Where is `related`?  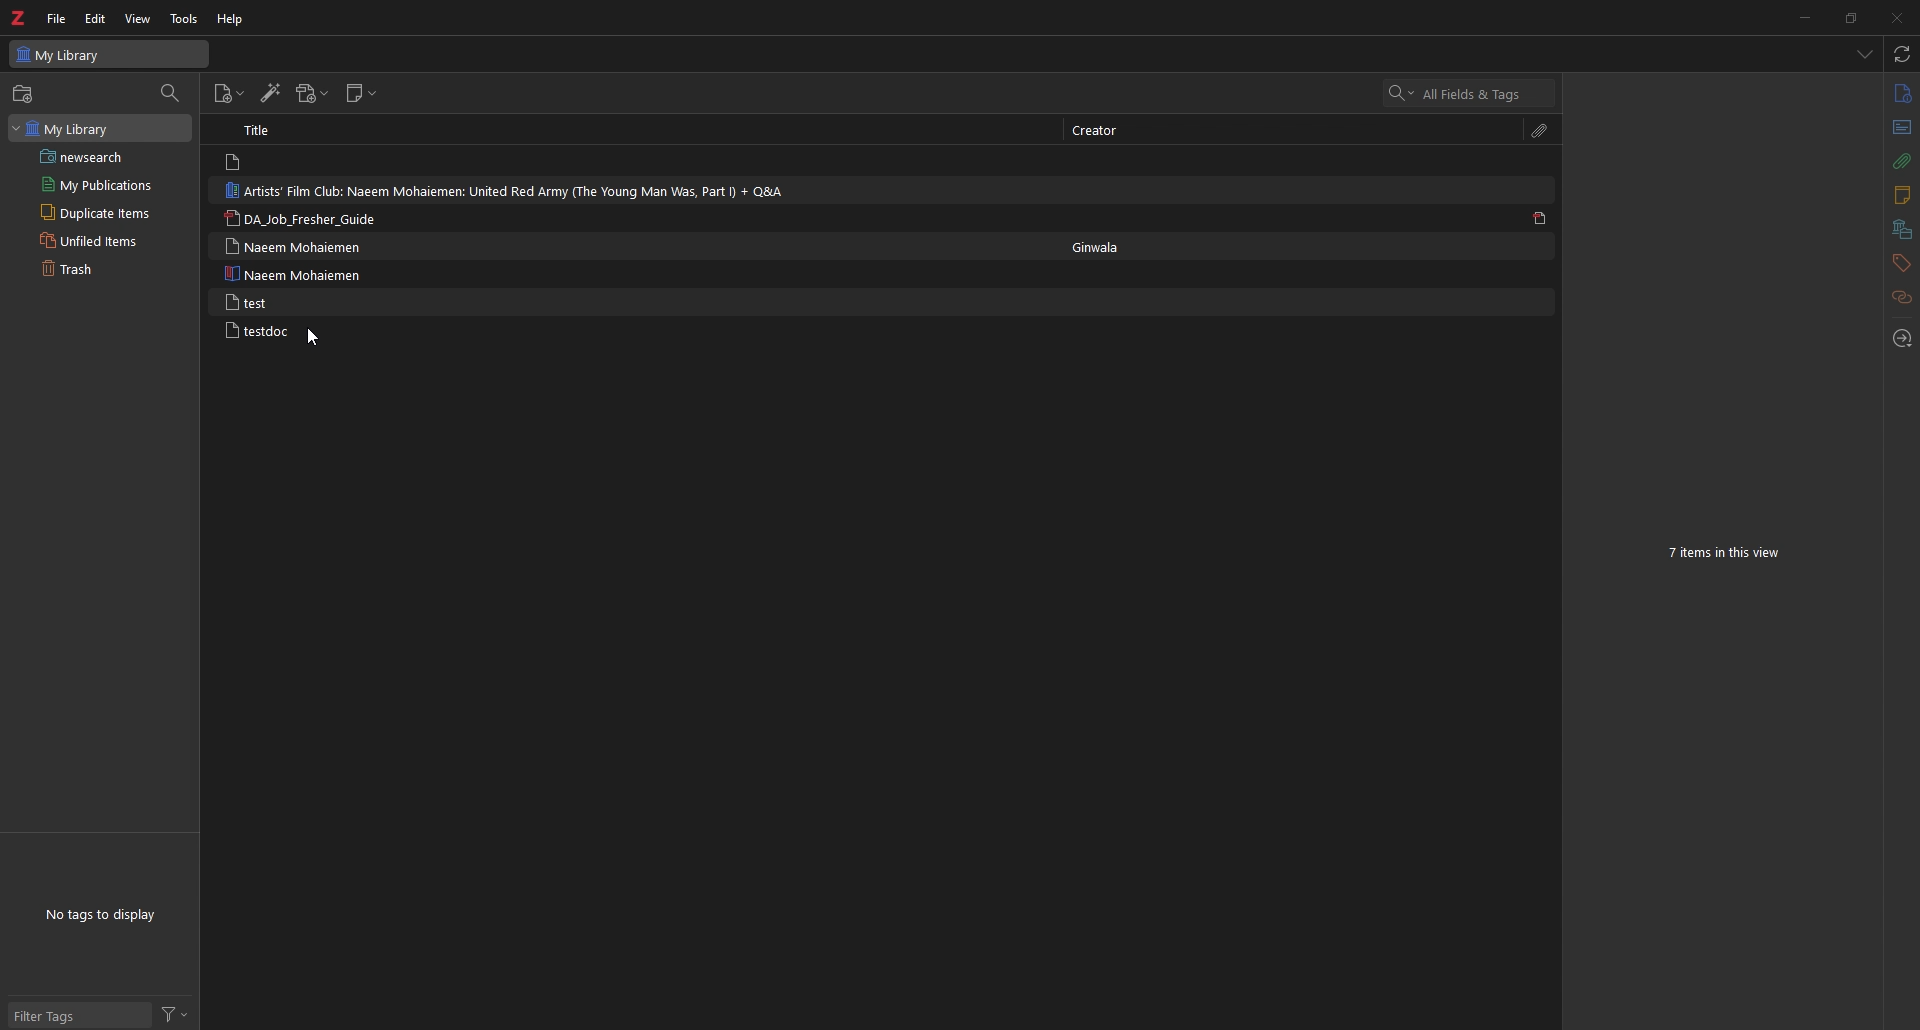
related is located at coordinates (1903, 298).